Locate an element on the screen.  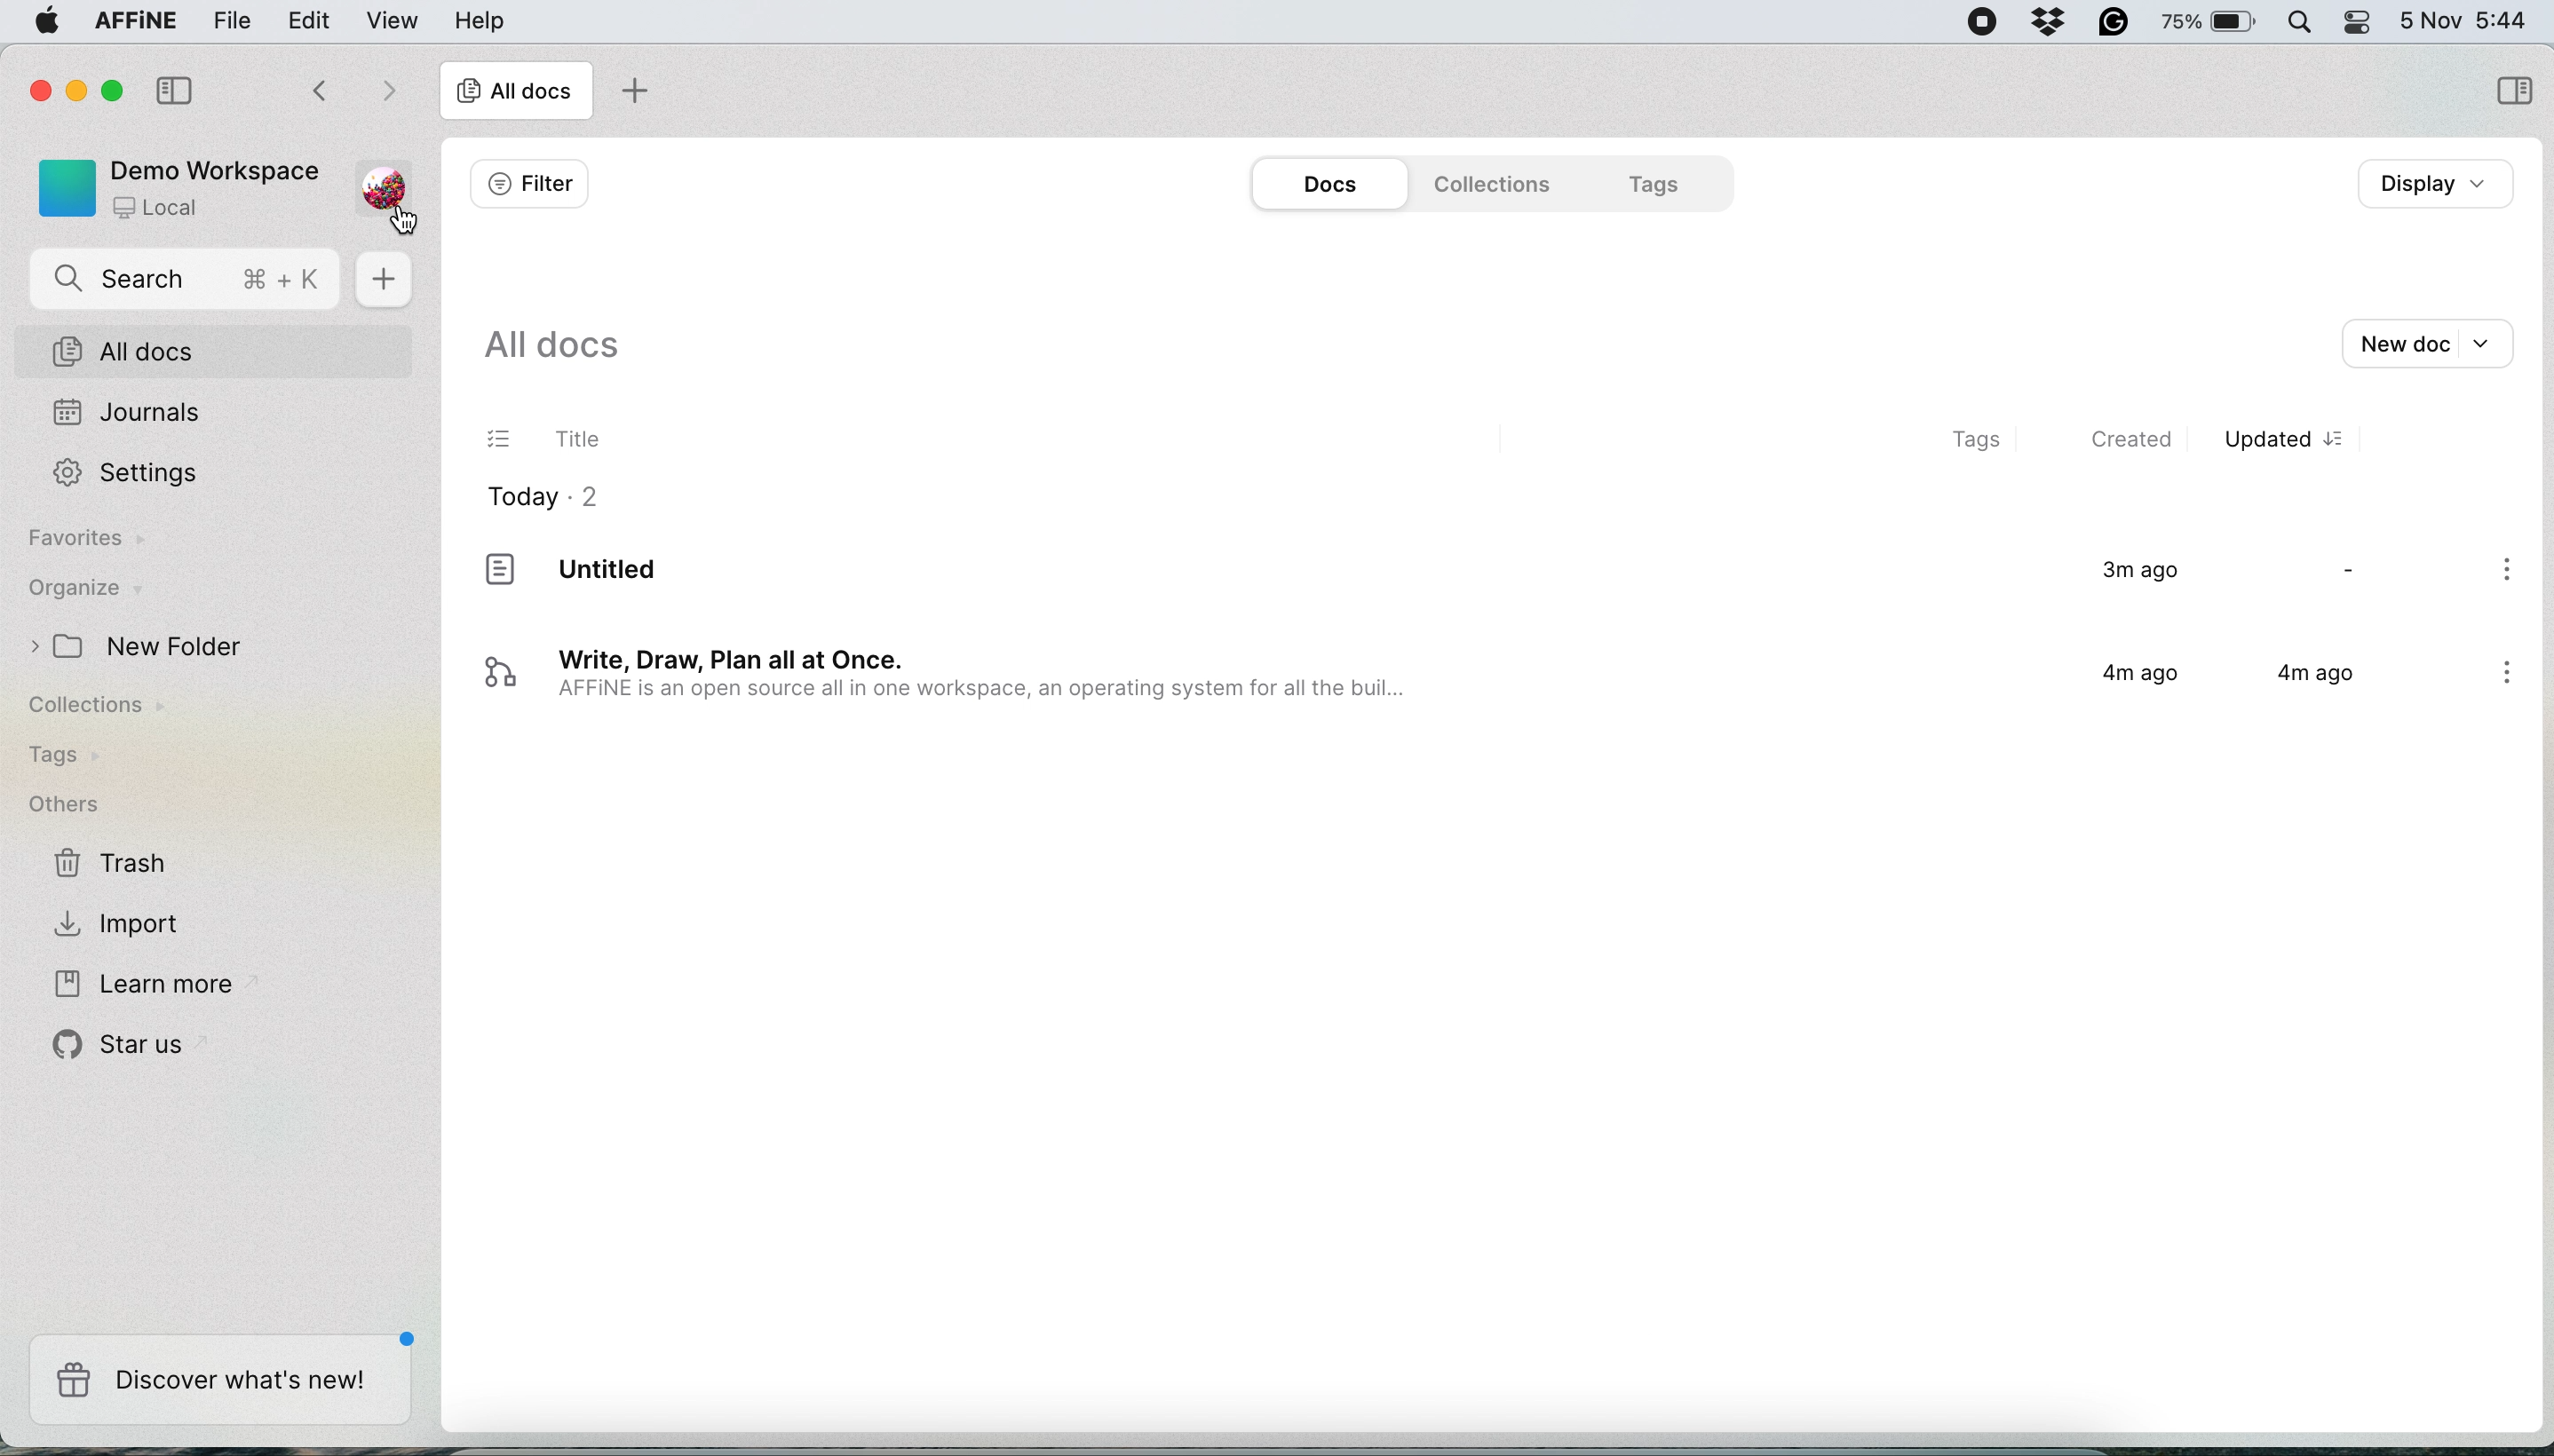
minimise is located at coordinates (80, 94).